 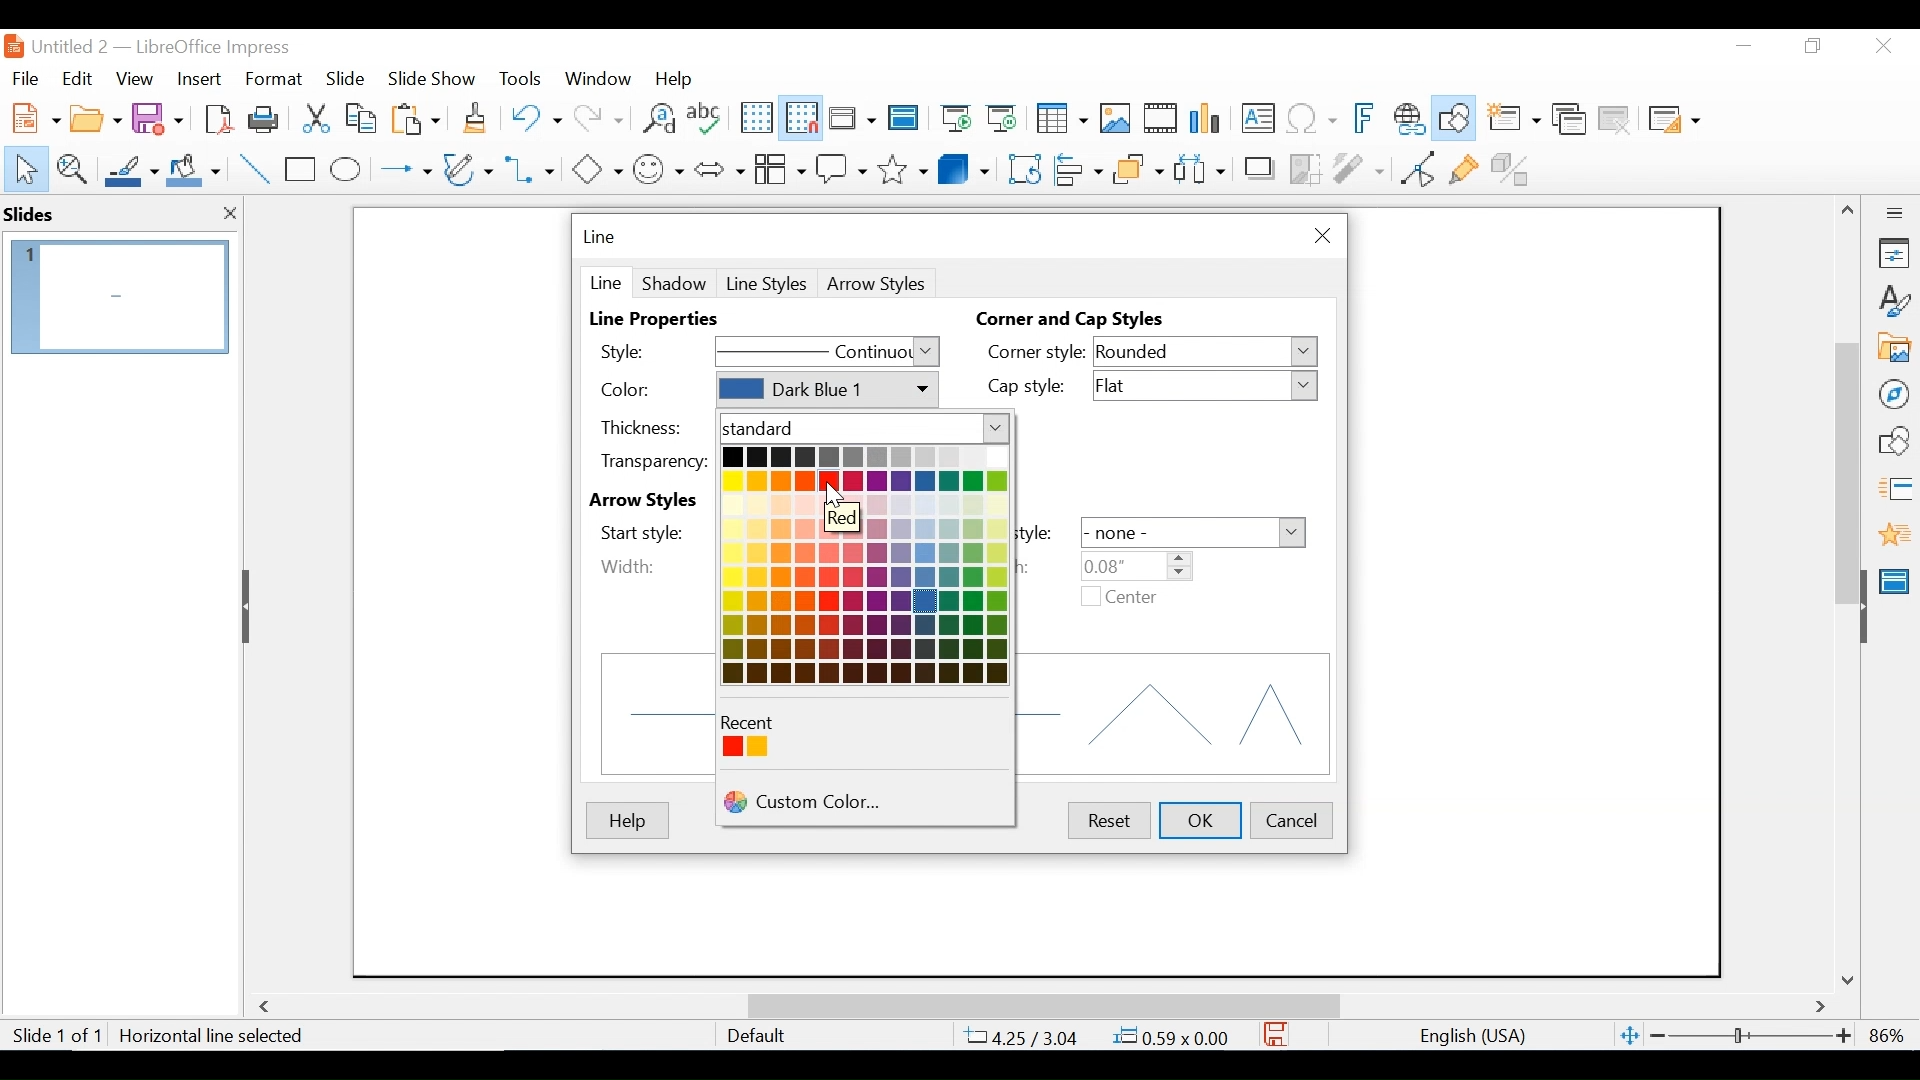 What do you see at coordinates (867, 565) in the screenshot?
I see `color palette` at bounding box center [867, 565].